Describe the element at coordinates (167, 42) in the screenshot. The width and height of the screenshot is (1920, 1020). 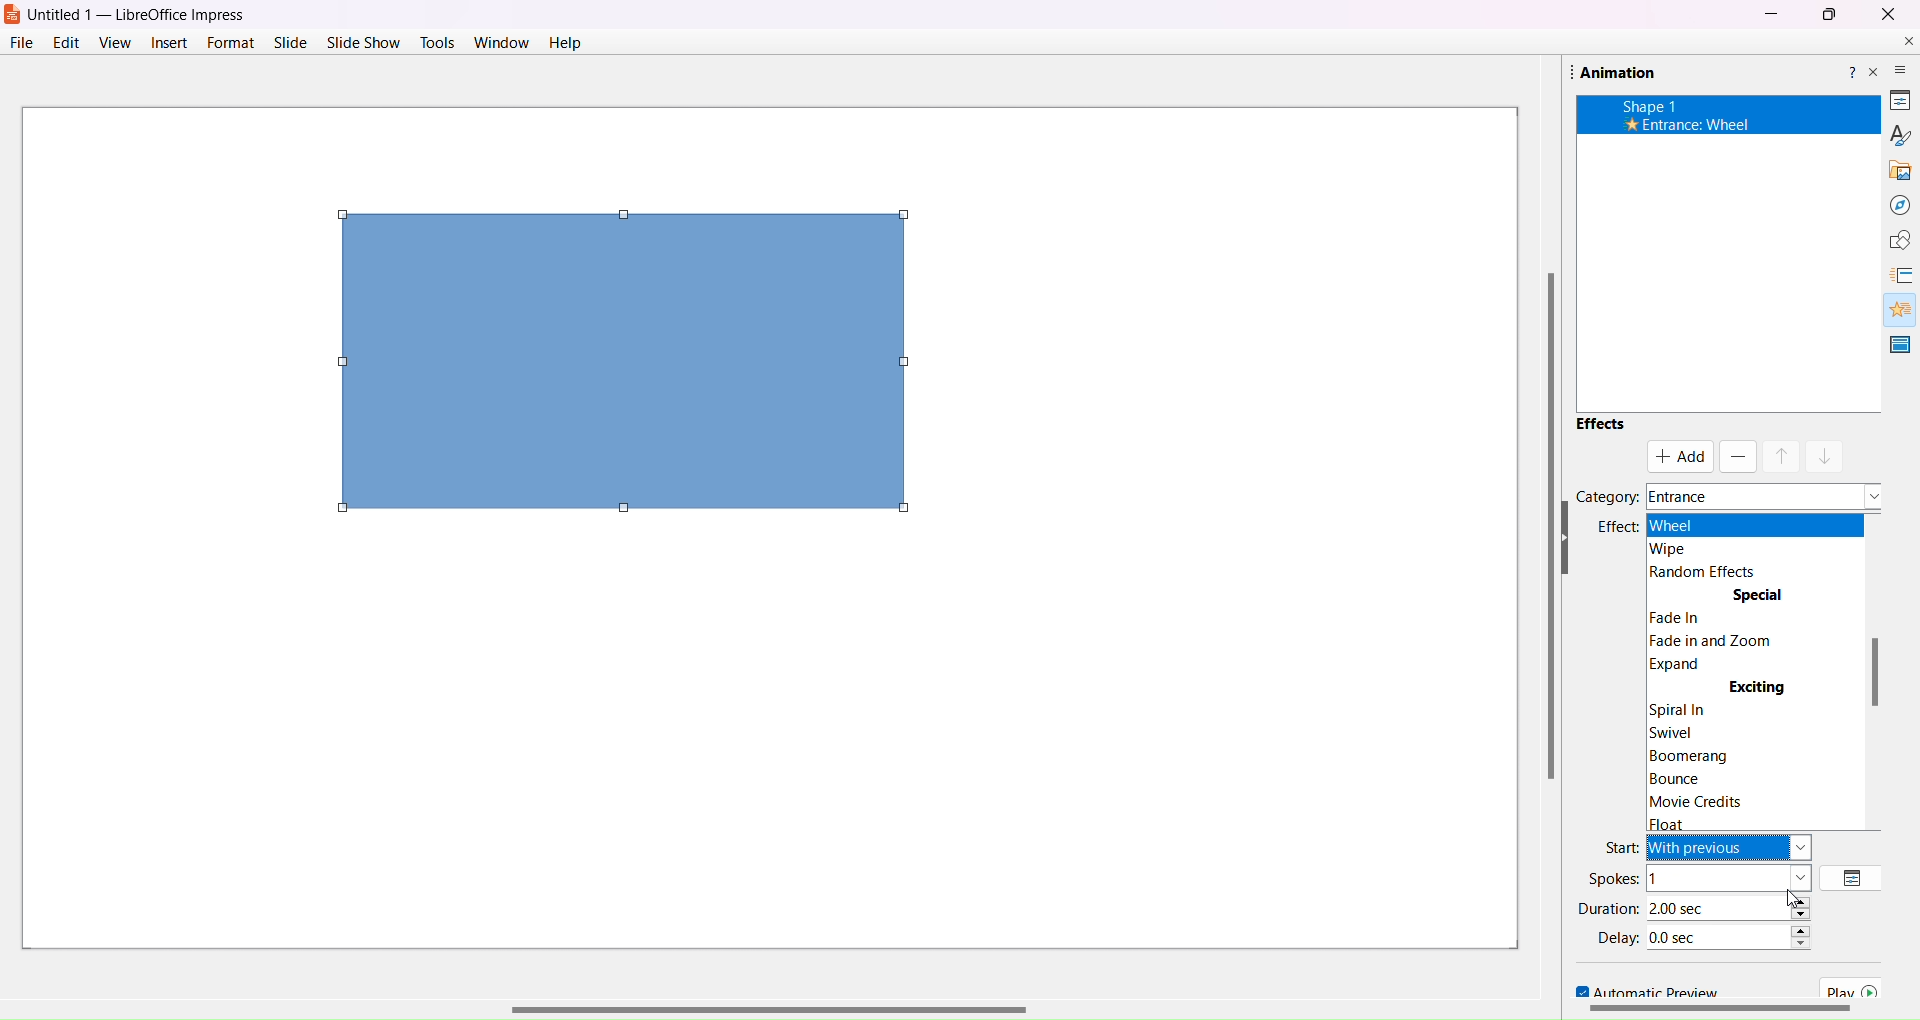
I see `Insert` at that location.